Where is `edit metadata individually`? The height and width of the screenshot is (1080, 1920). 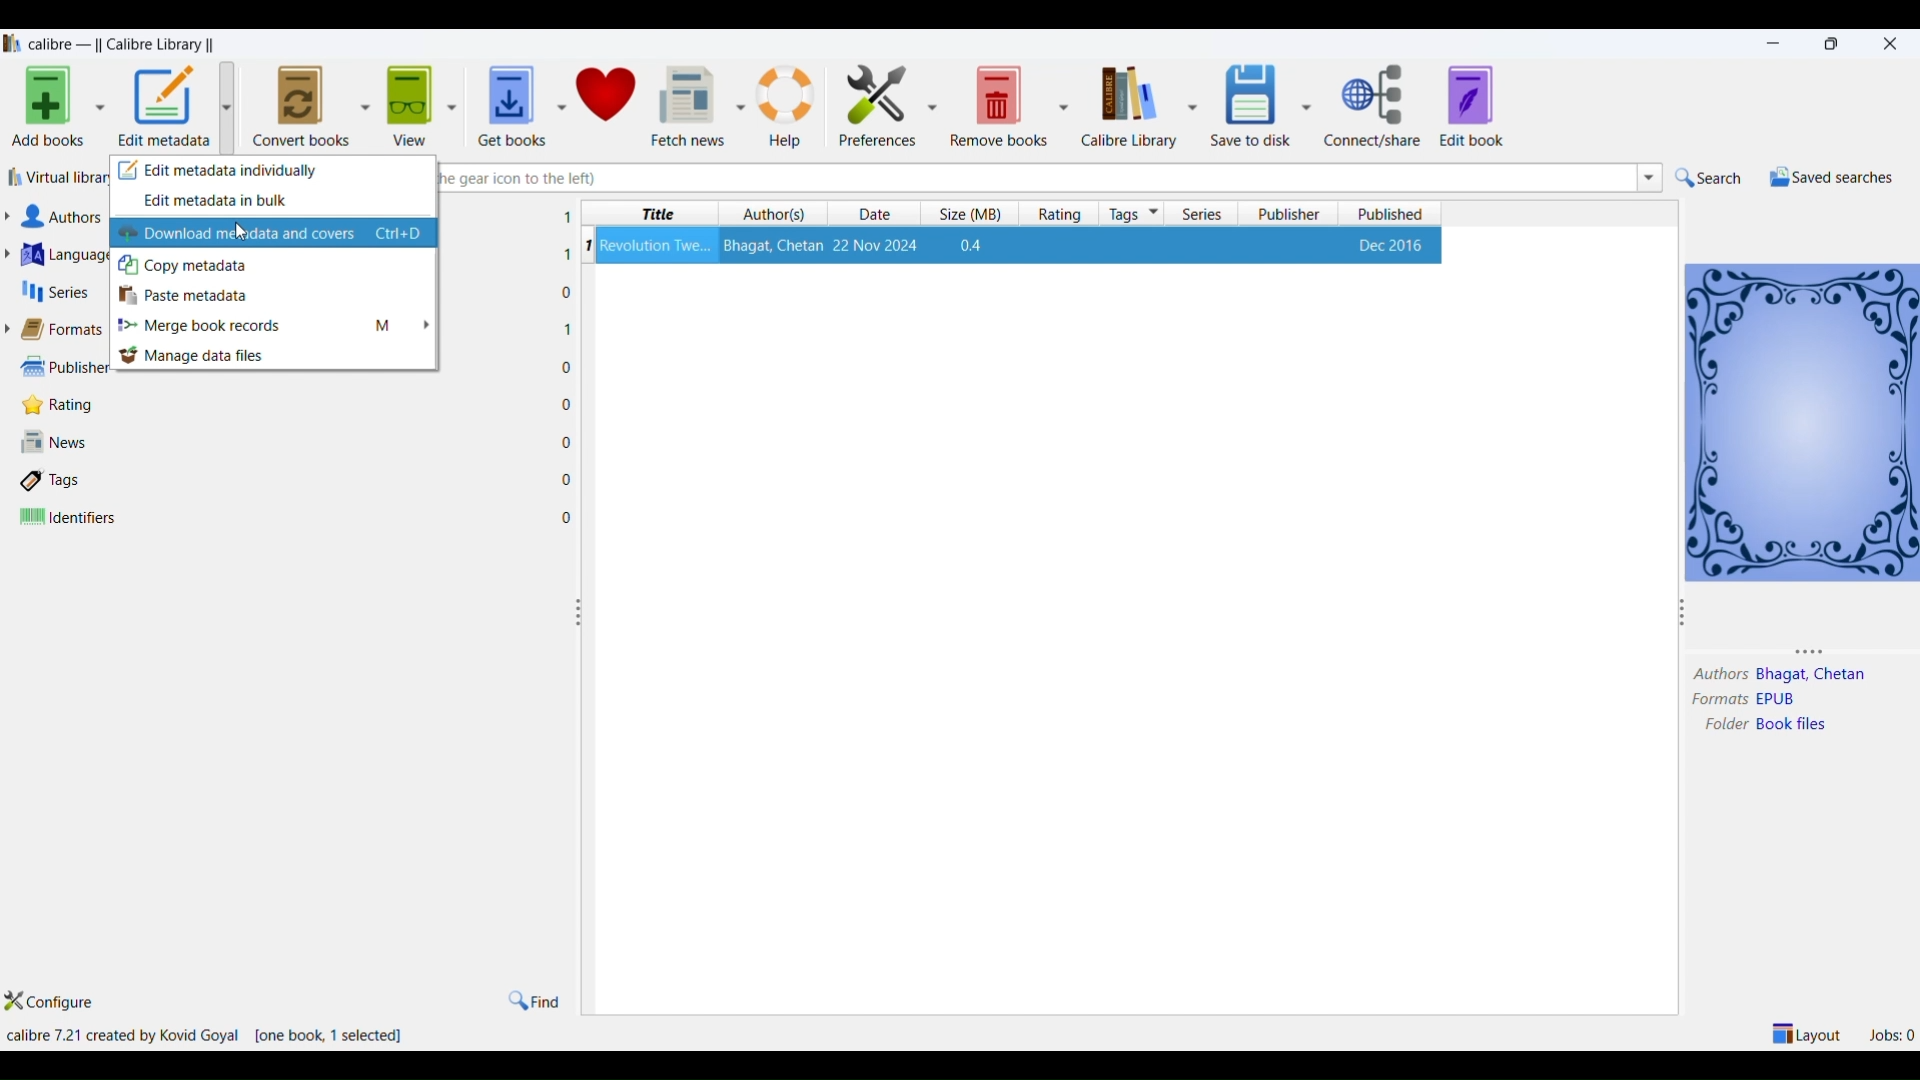
edit metadata individually is located at coordinates (274, 173).